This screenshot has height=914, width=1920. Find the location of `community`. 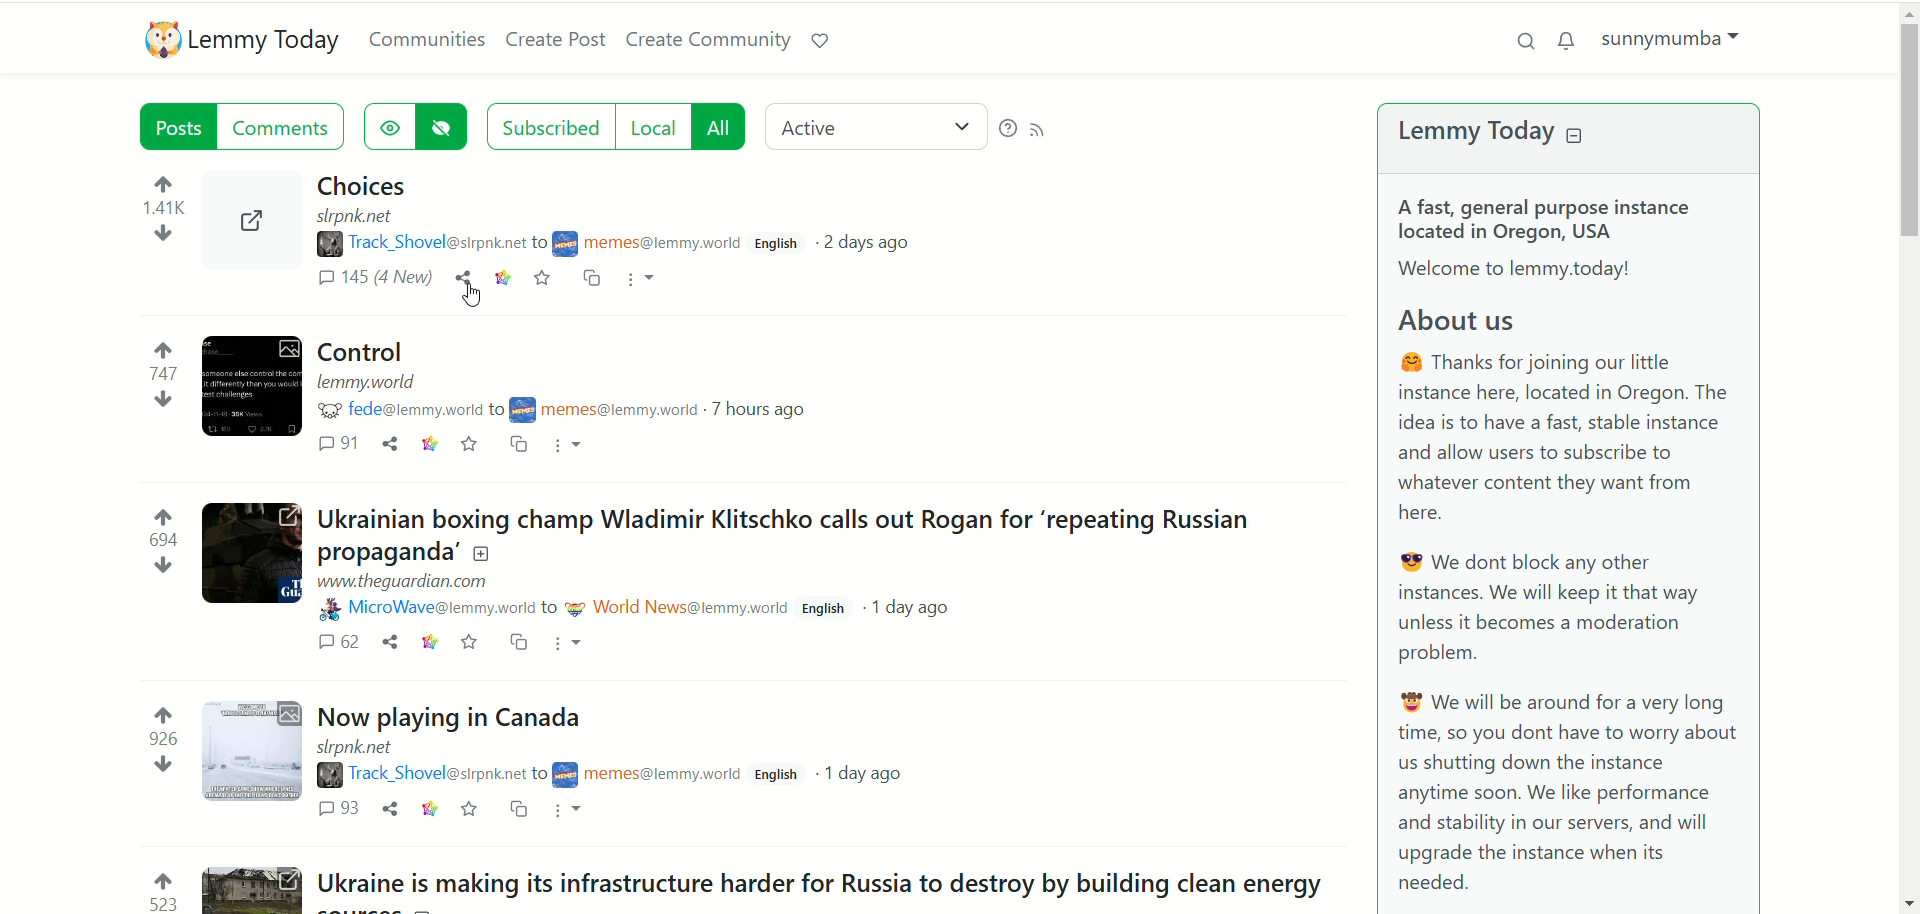

community is located at coordinates (603, 406).